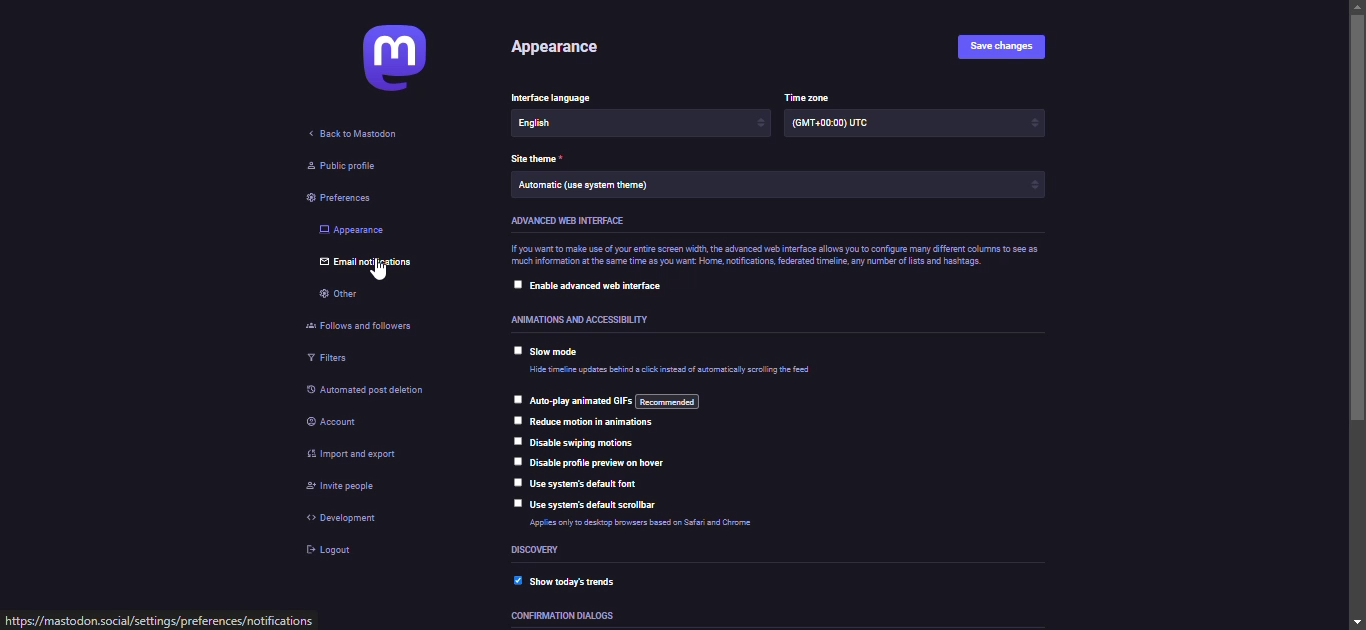 Image resolution: width=1366 pixels, height=630 pixels. Describe the element at coordinates (352, 230) in the screenshot. I see `appearance` at that location.